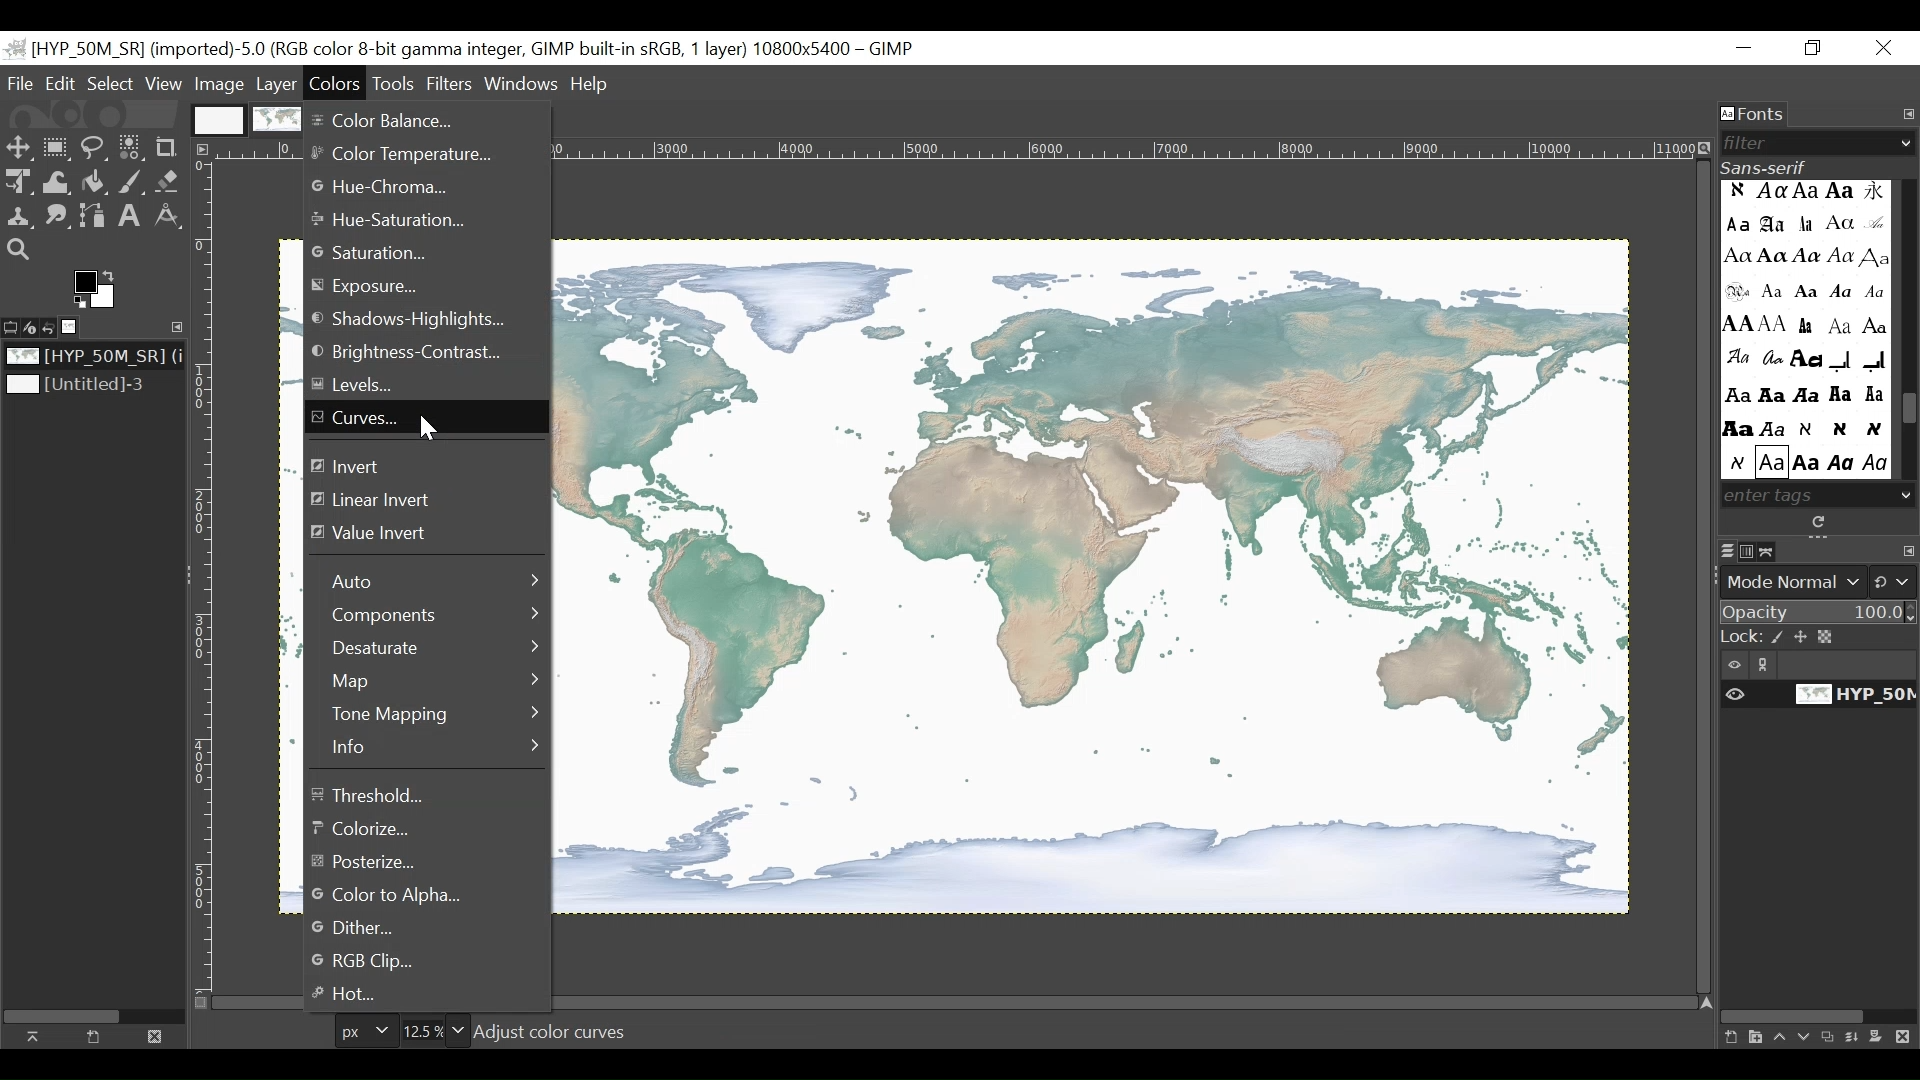 The width and height of the screenshot is (1920, 1080). I want to click on Shadows Highlights, so click(417, 322).